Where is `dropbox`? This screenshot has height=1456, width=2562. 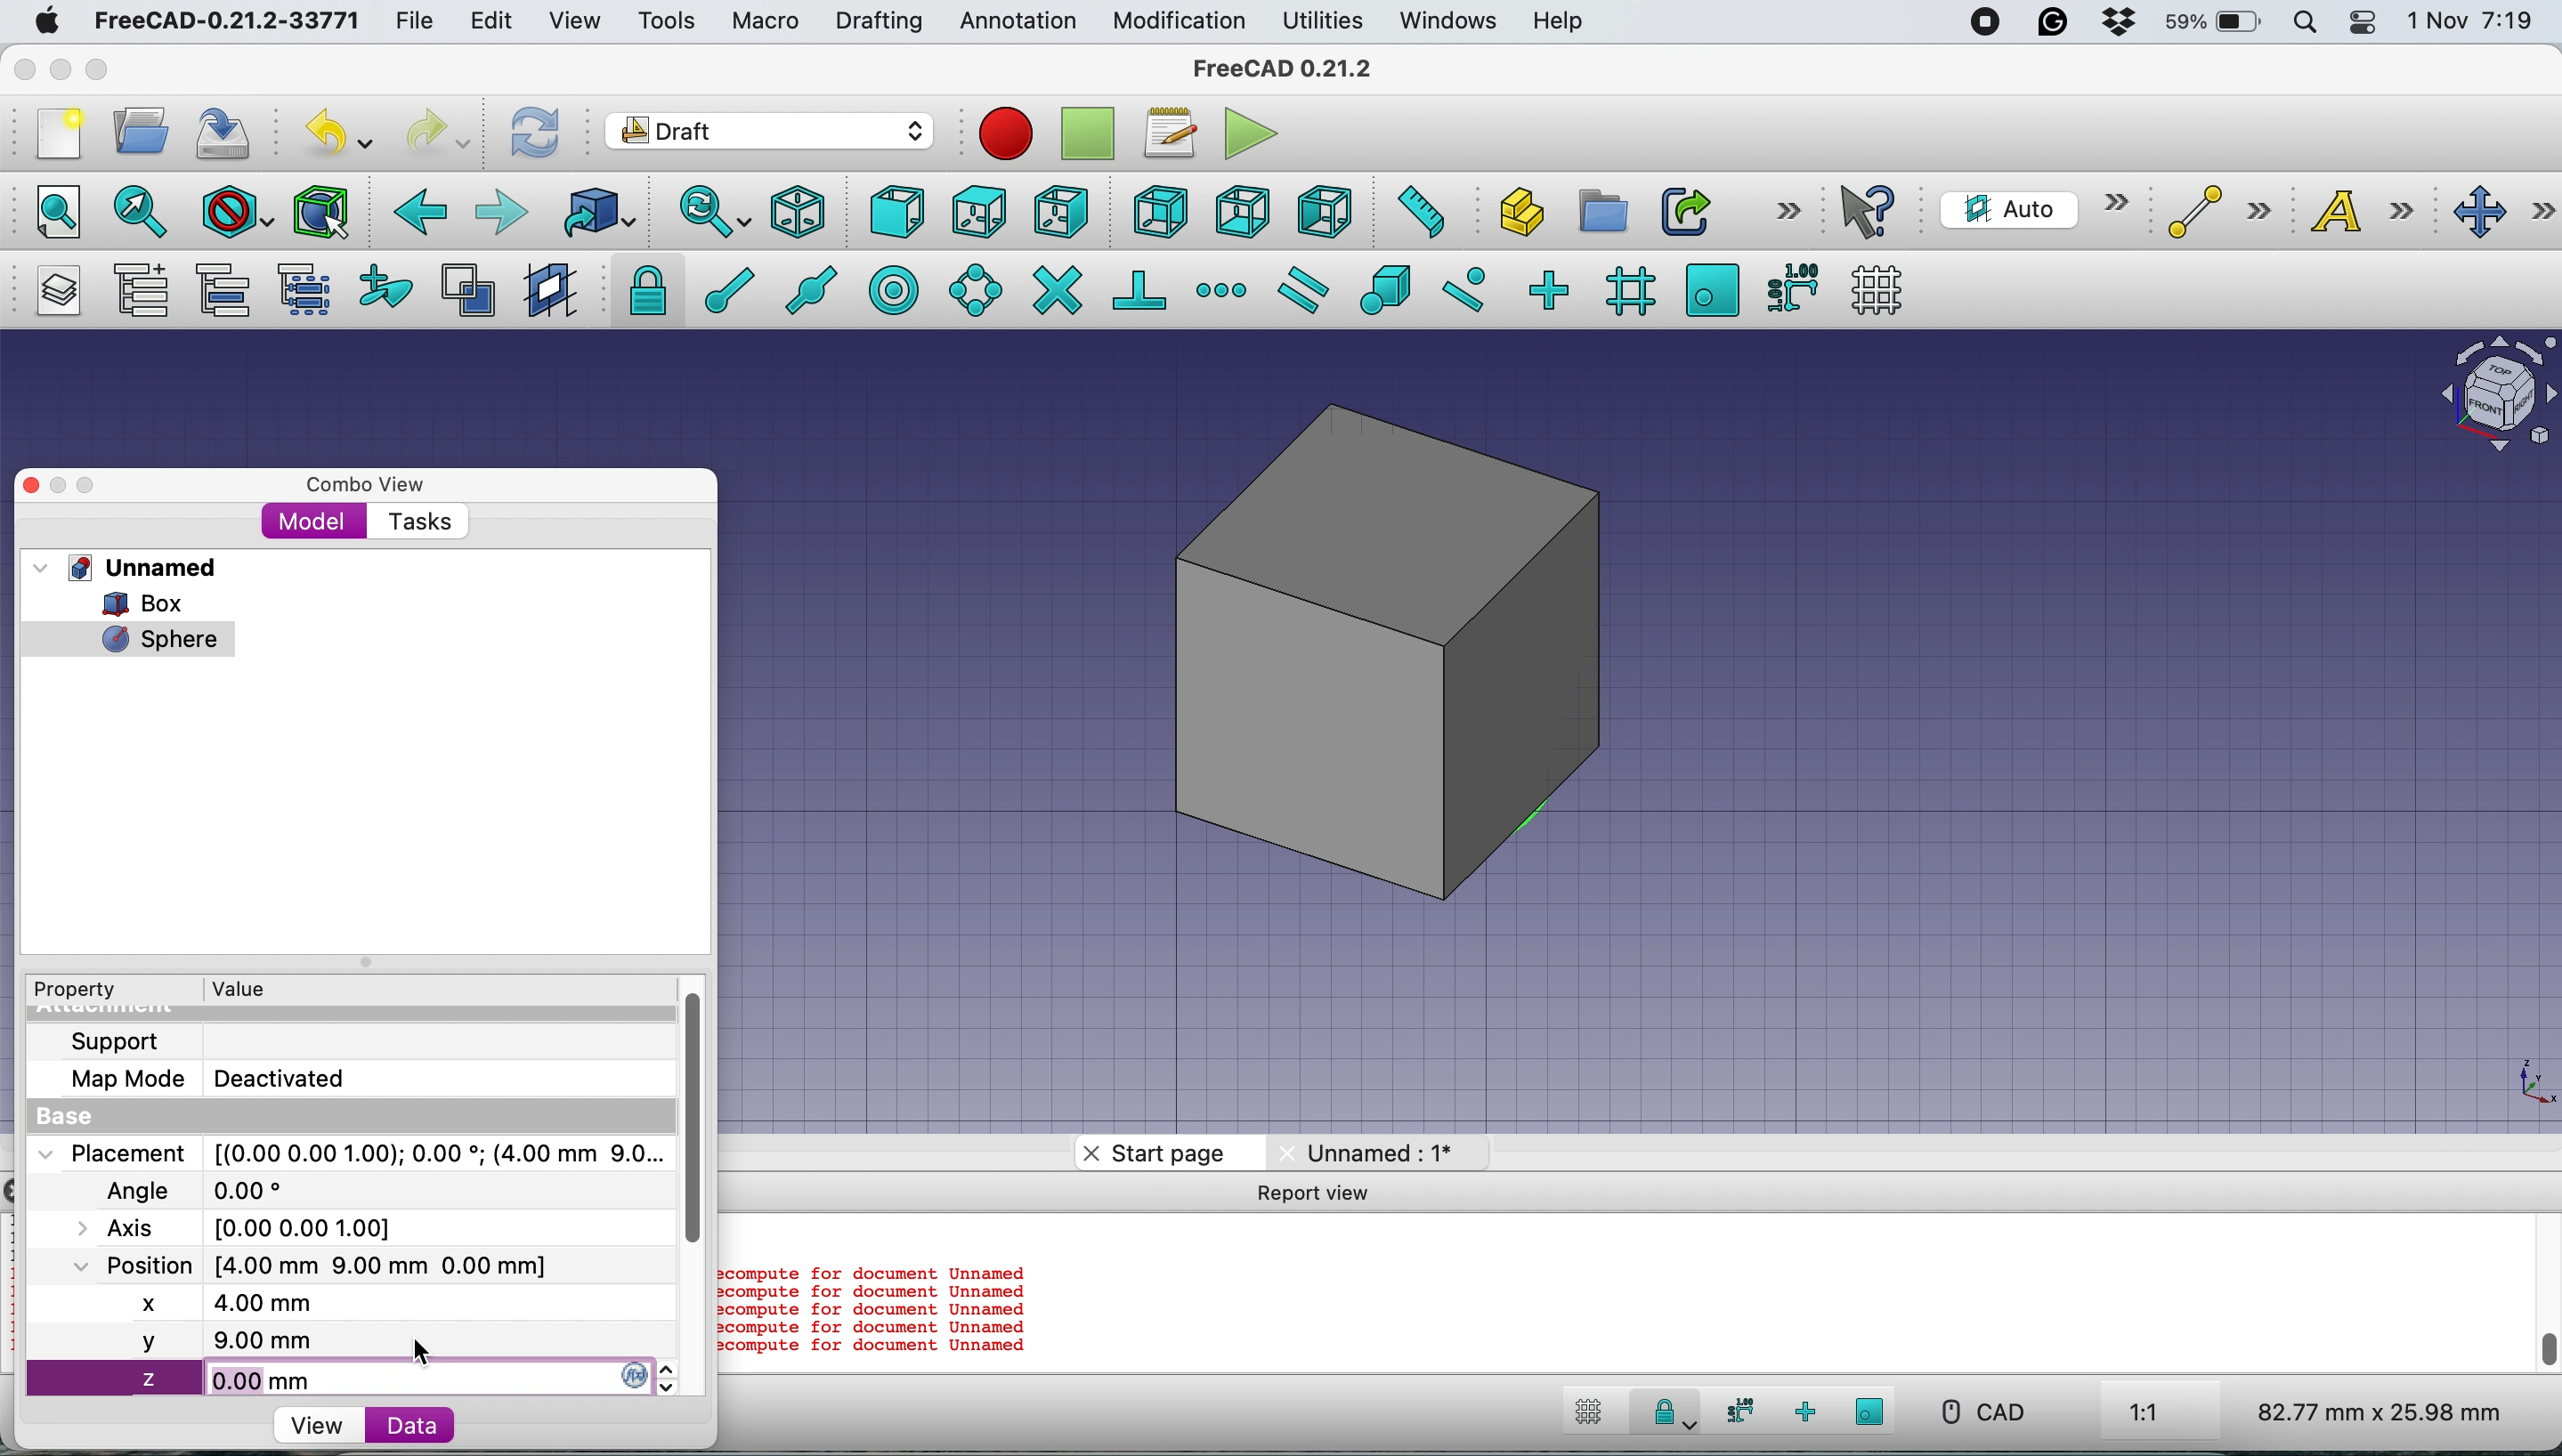
dropbox is located at coordinates (2109, 24).